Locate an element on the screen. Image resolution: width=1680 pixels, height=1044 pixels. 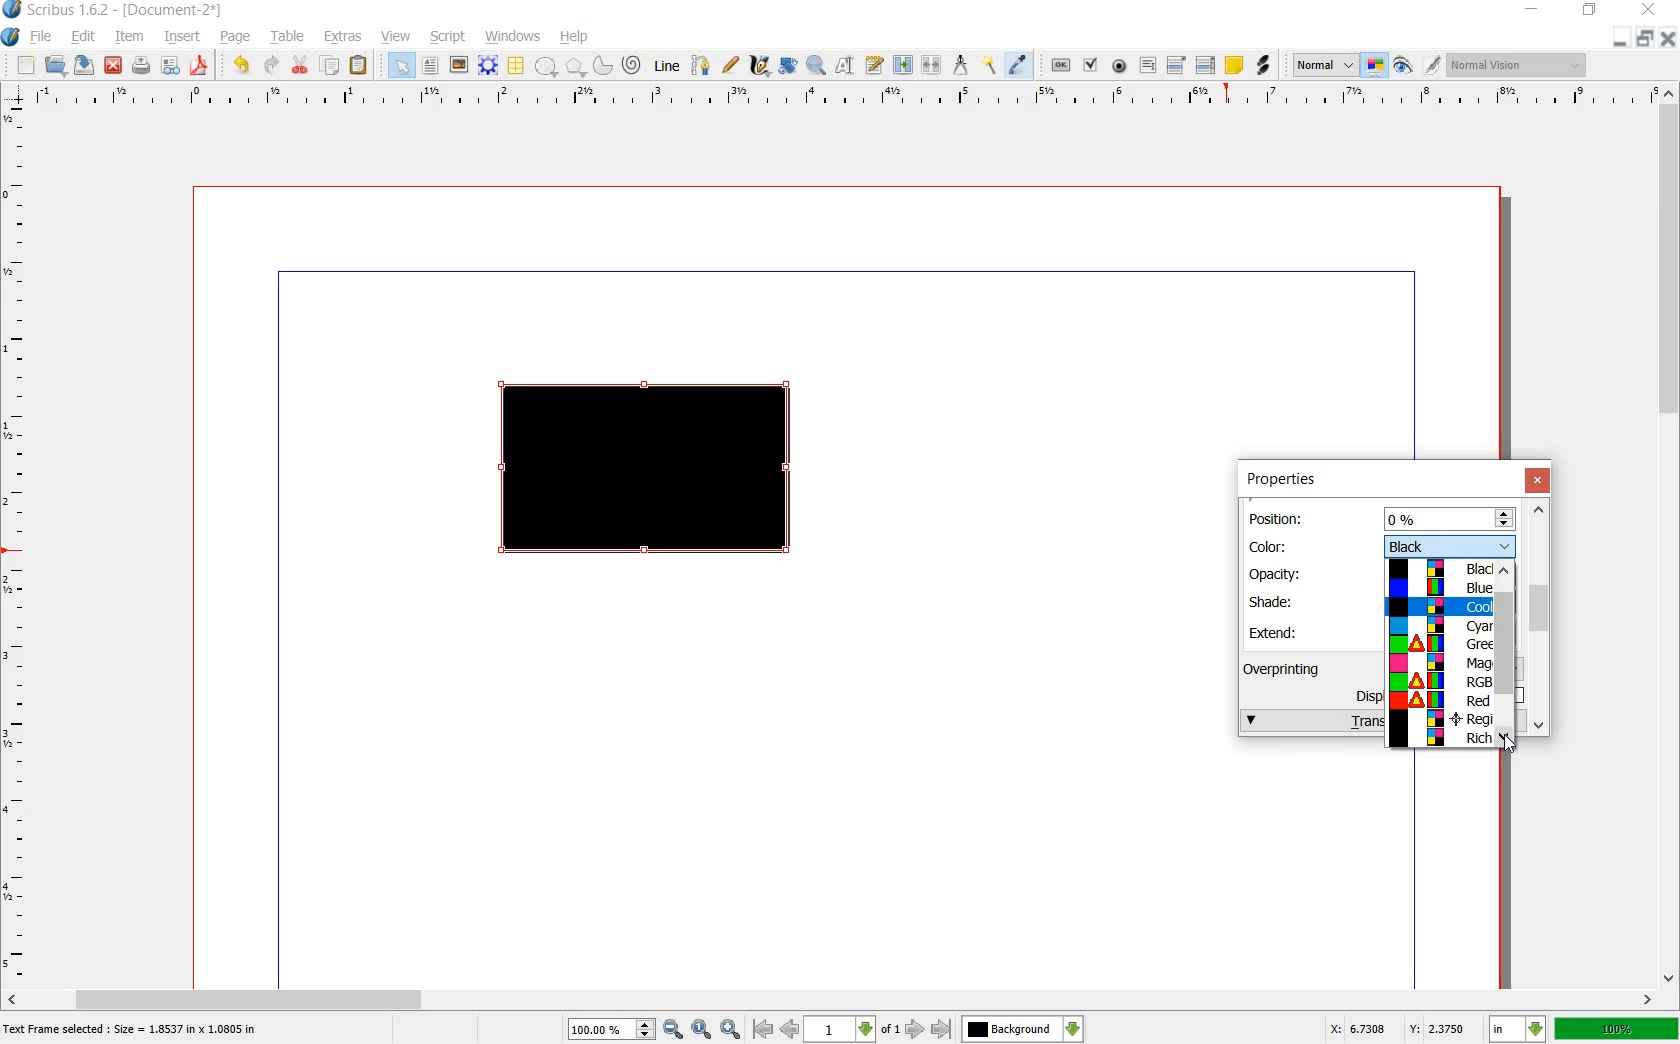
select the image preview quality is located at coordinates (1325, 66).